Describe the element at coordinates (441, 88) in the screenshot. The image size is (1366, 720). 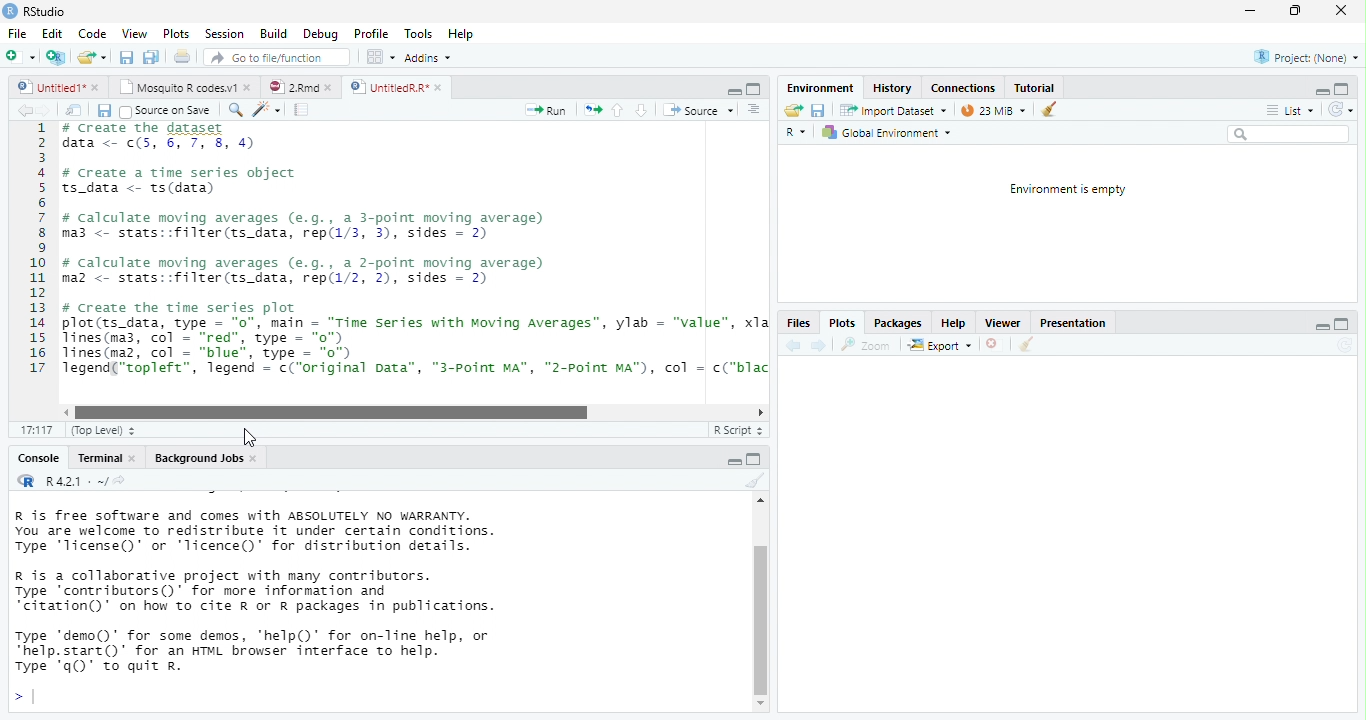
I see `close` at that location.